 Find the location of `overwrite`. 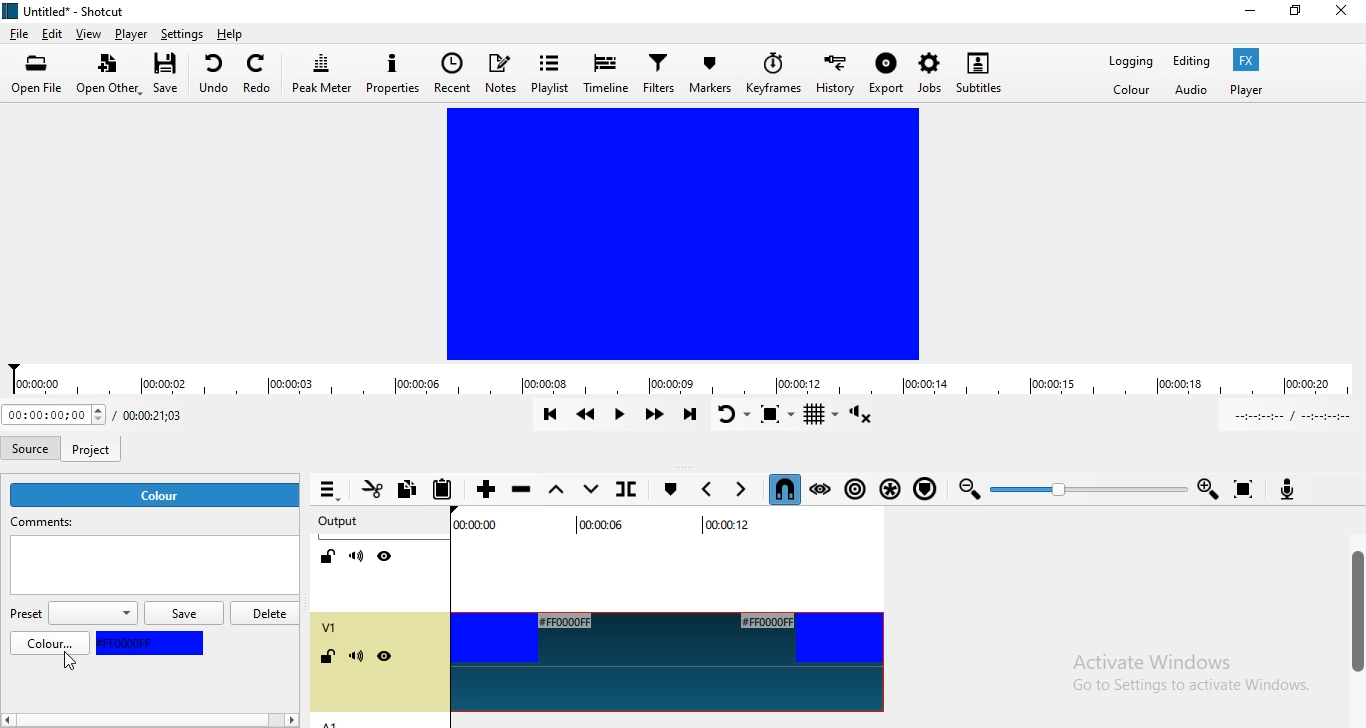

overwrite is located at coordinates (589, 487).